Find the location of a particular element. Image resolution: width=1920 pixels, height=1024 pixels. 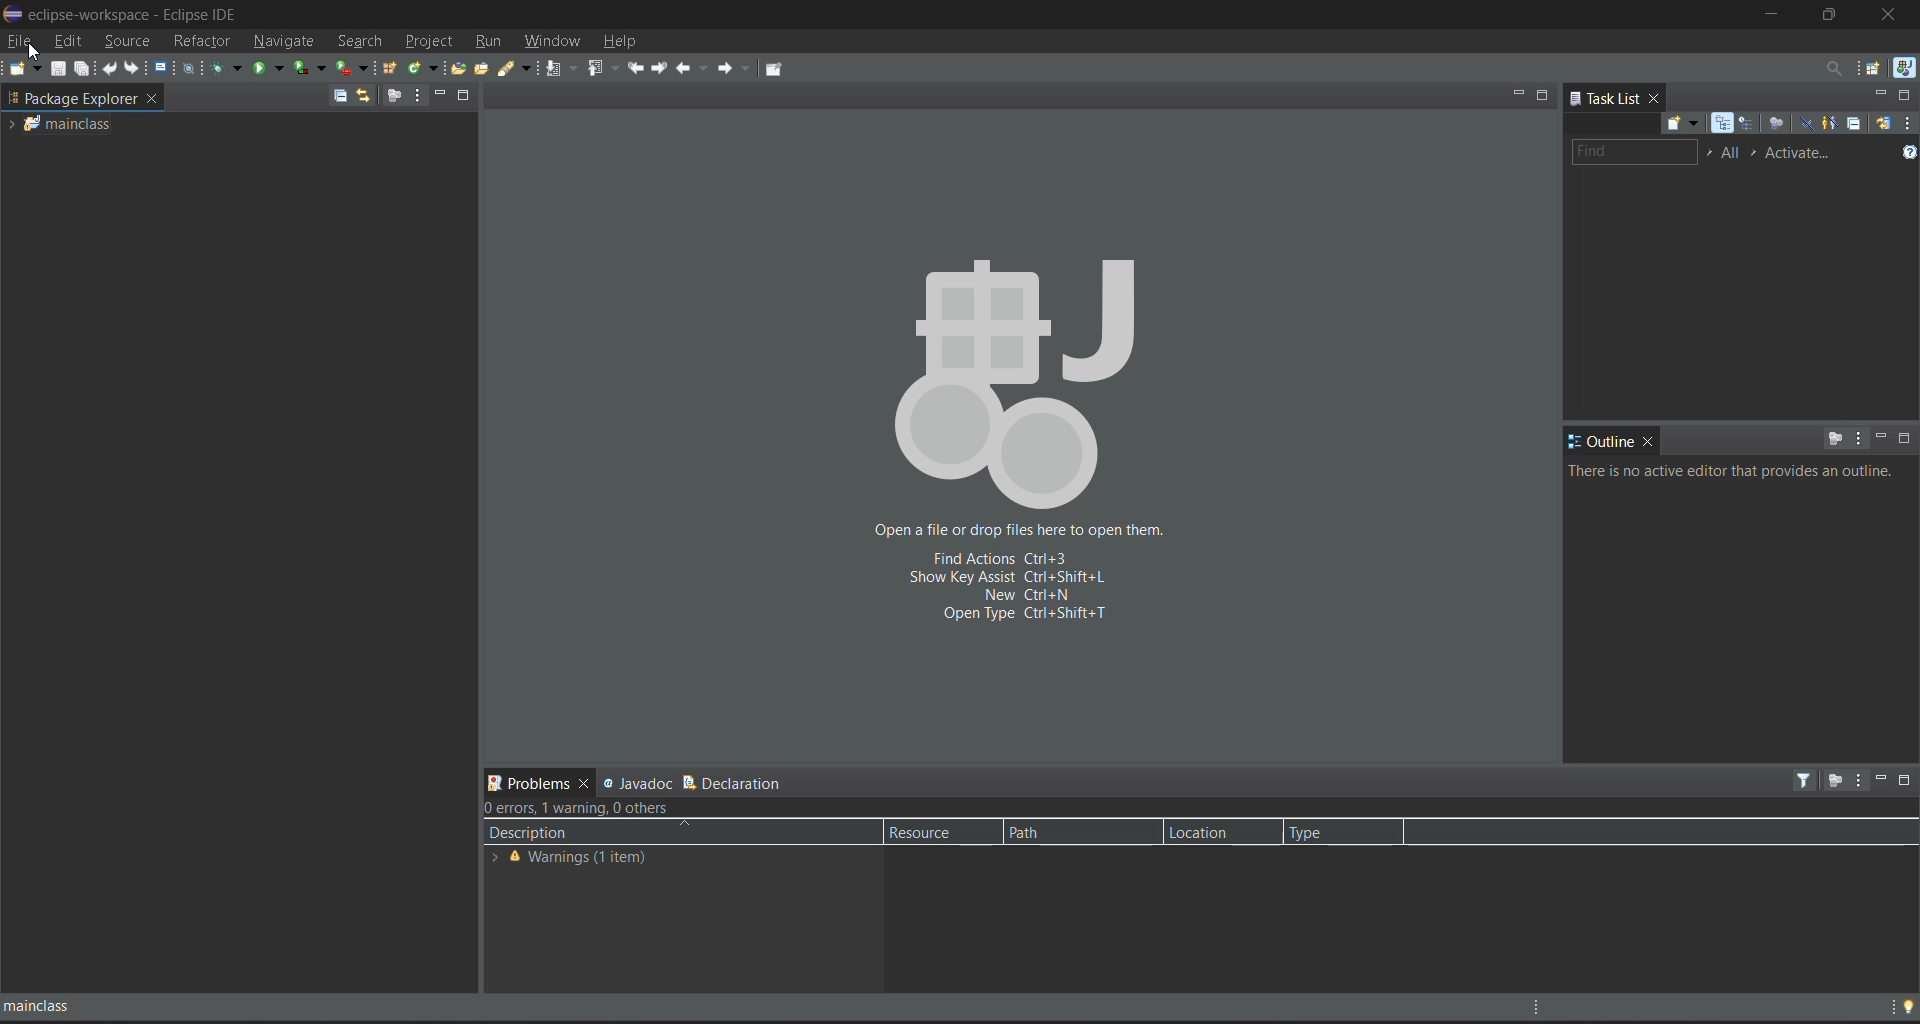

run is located at coordinates (489, 44).